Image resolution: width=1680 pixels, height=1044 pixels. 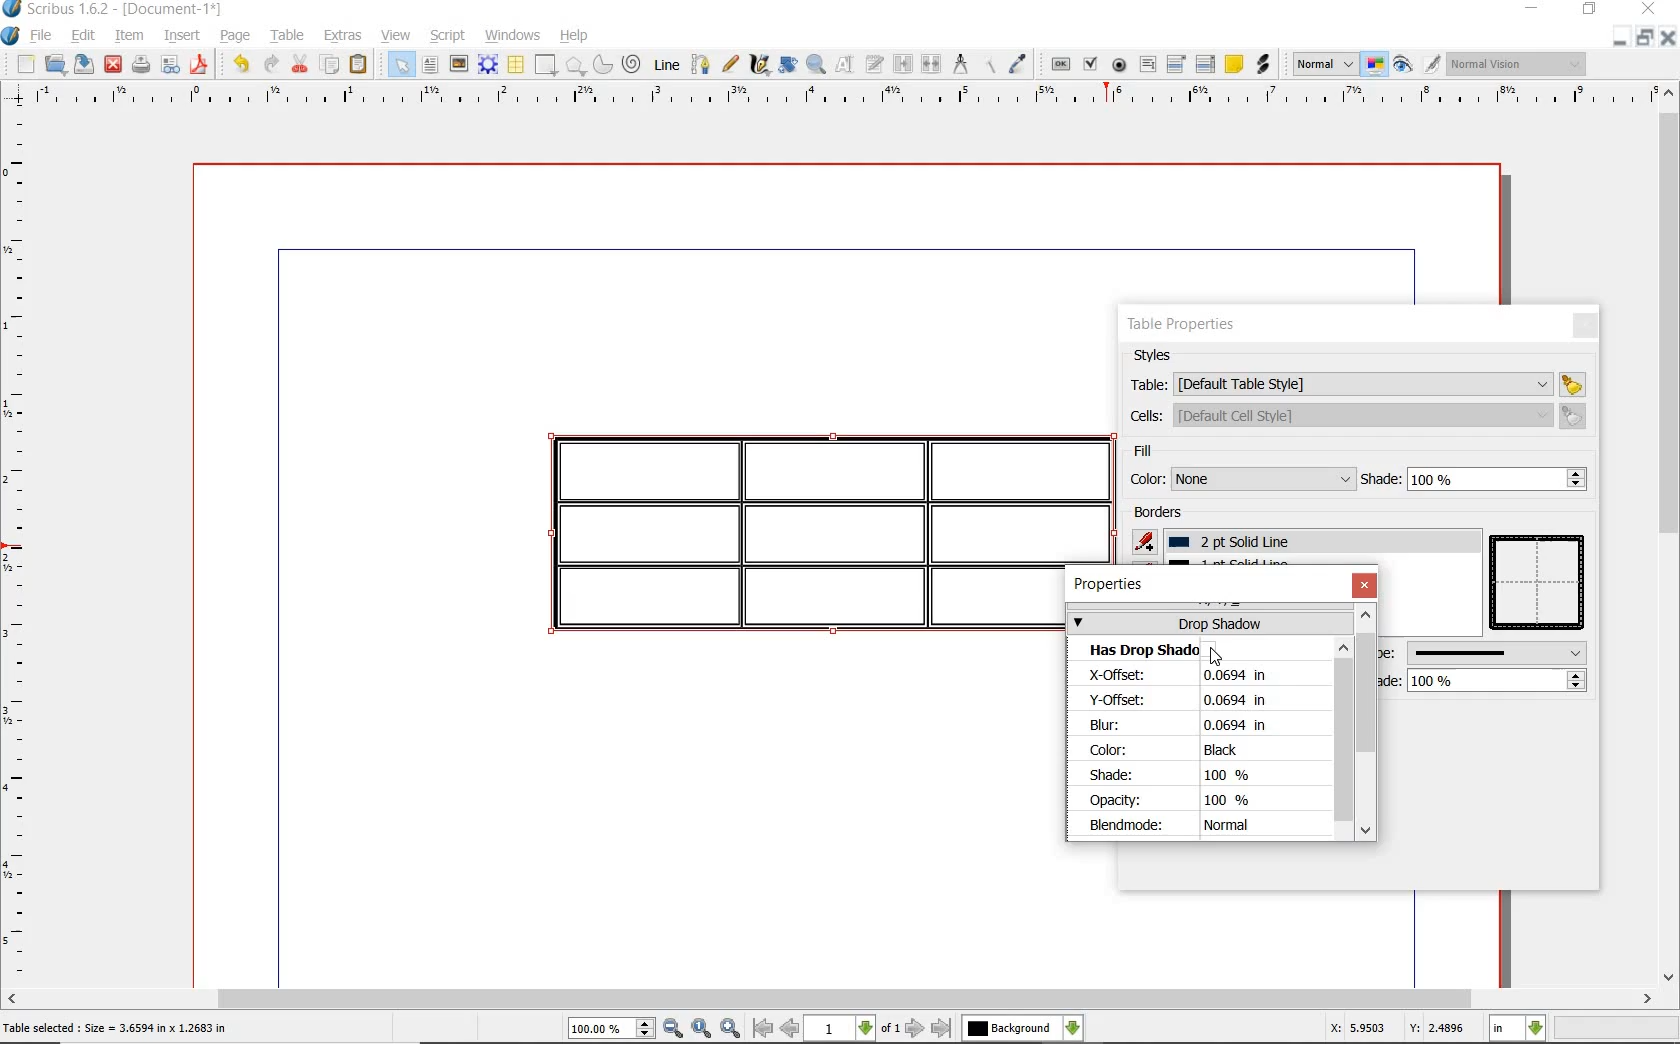 What do you see at coordinates (201, 66) in the screenshot?
I see `save as pdf` at bounding box center [201, 66].